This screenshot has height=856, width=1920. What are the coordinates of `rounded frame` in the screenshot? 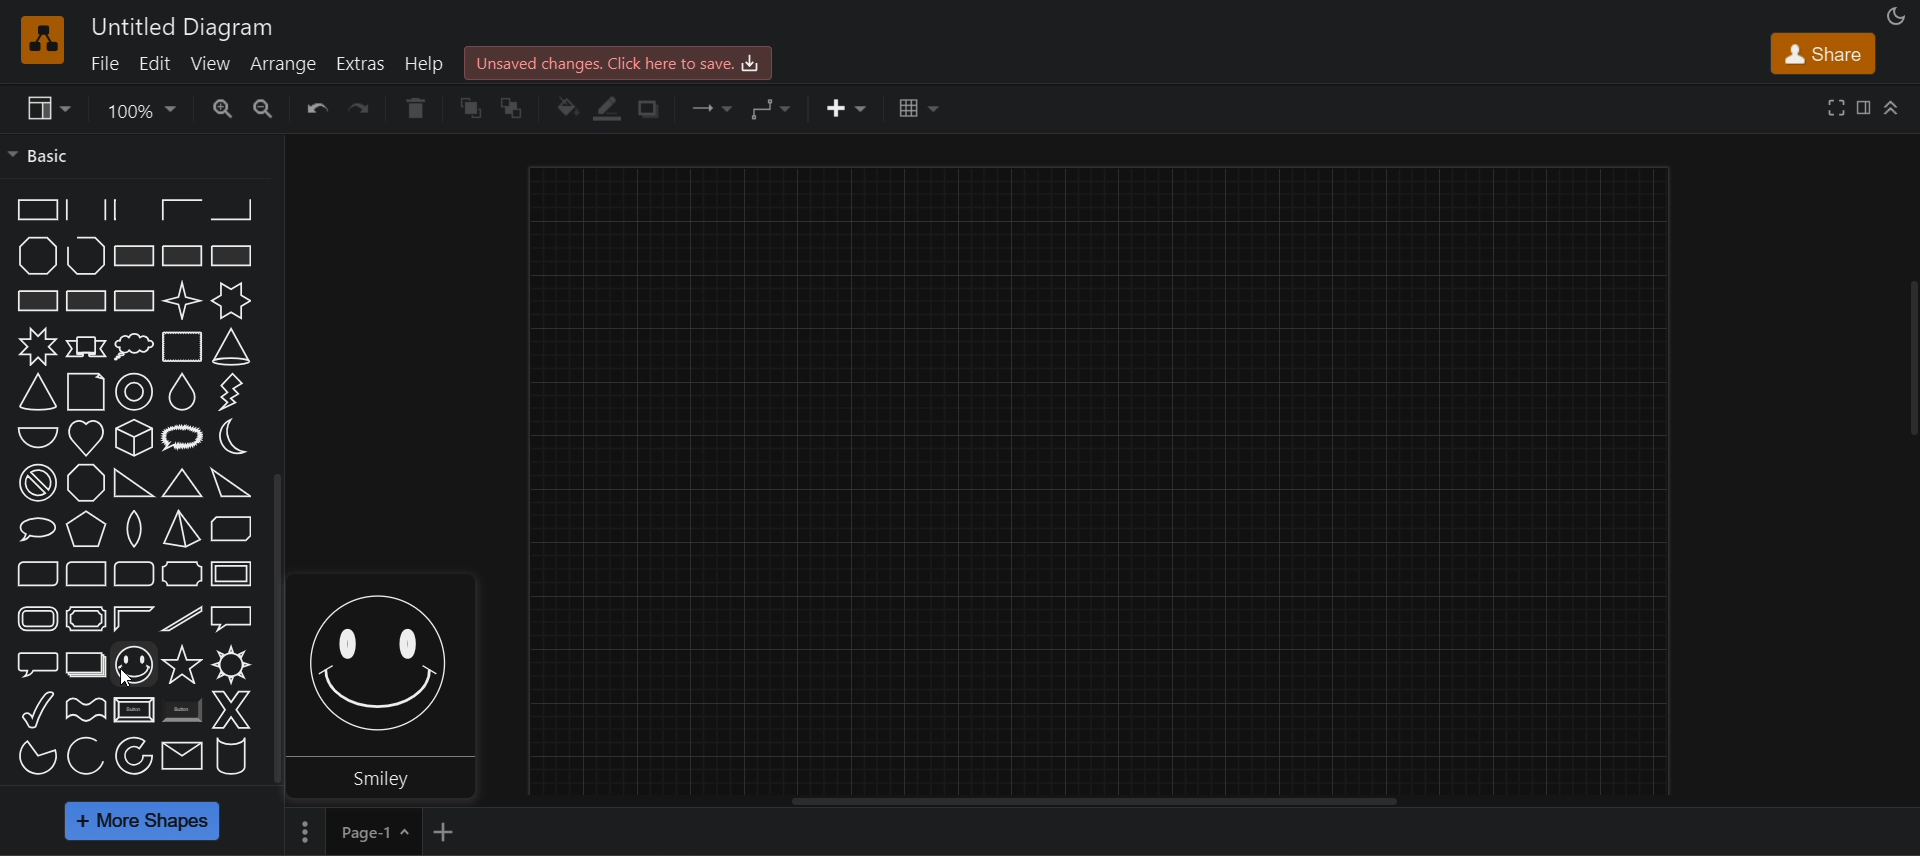 It's located at (34, 618).